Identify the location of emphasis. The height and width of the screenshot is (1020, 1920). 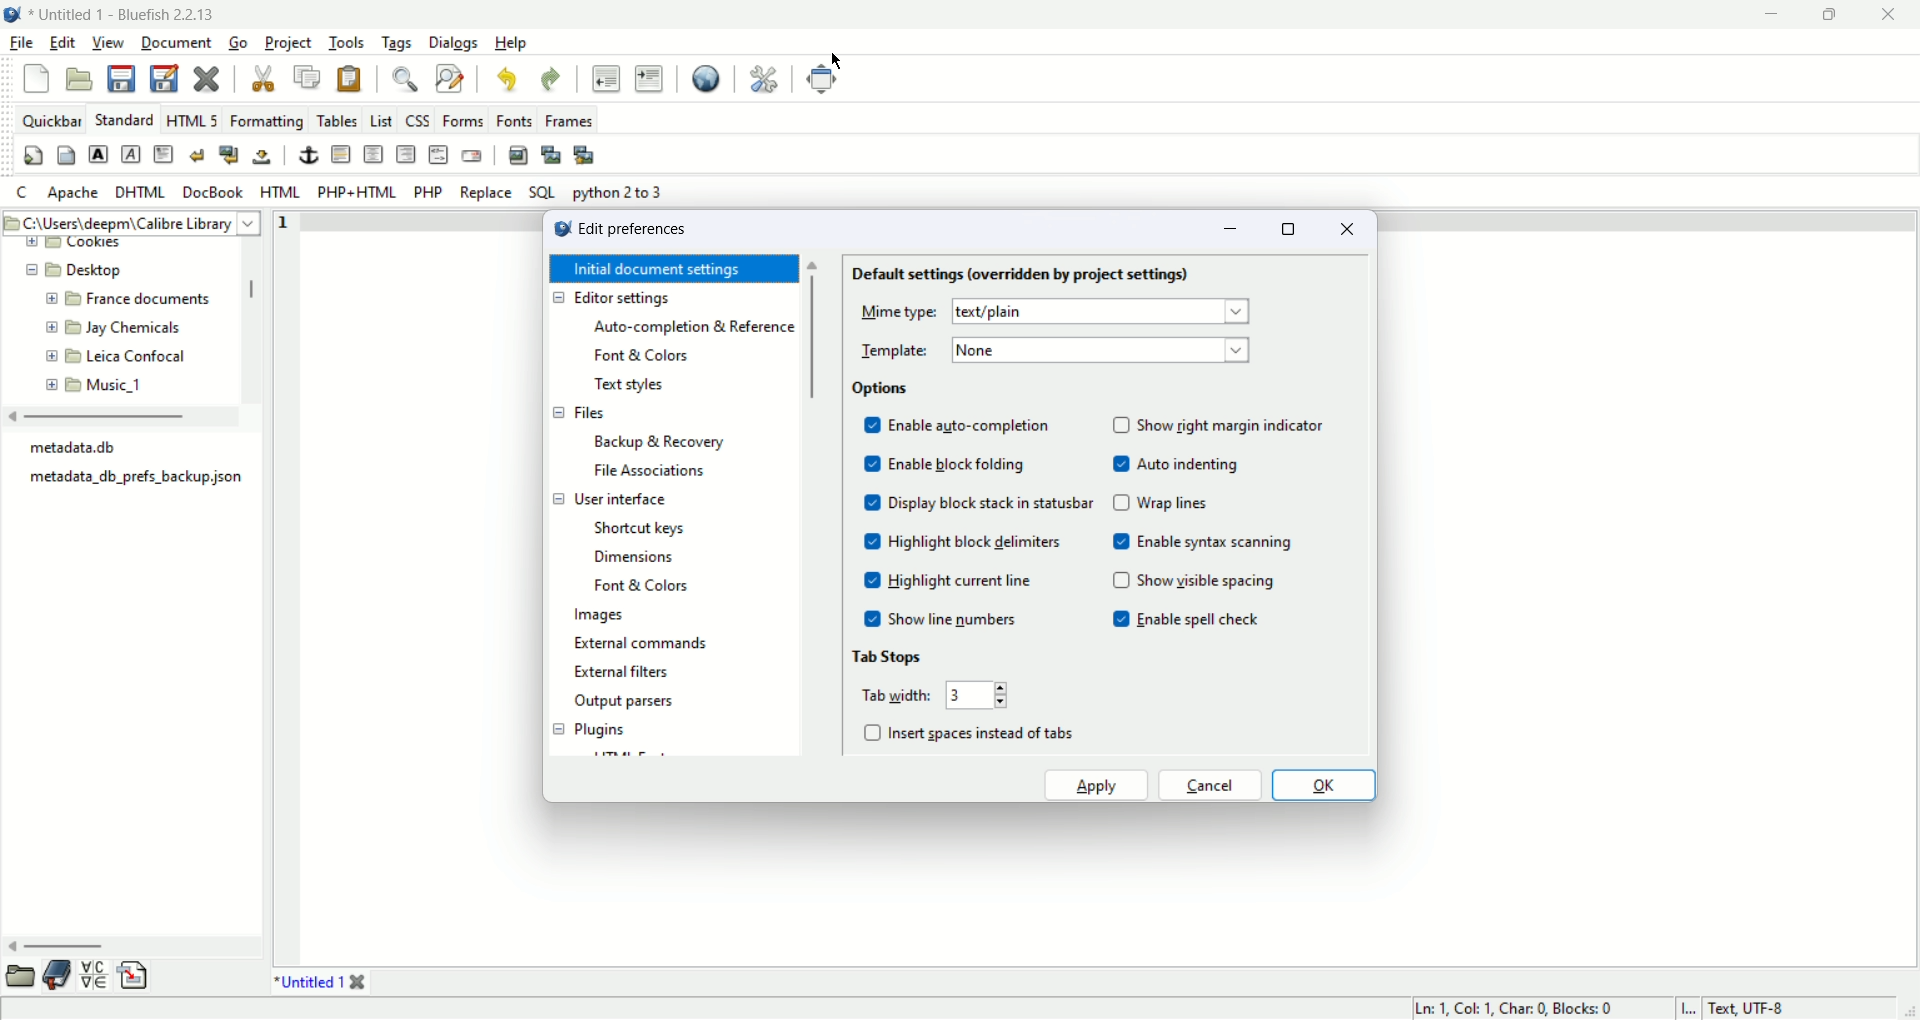
(130, 155).